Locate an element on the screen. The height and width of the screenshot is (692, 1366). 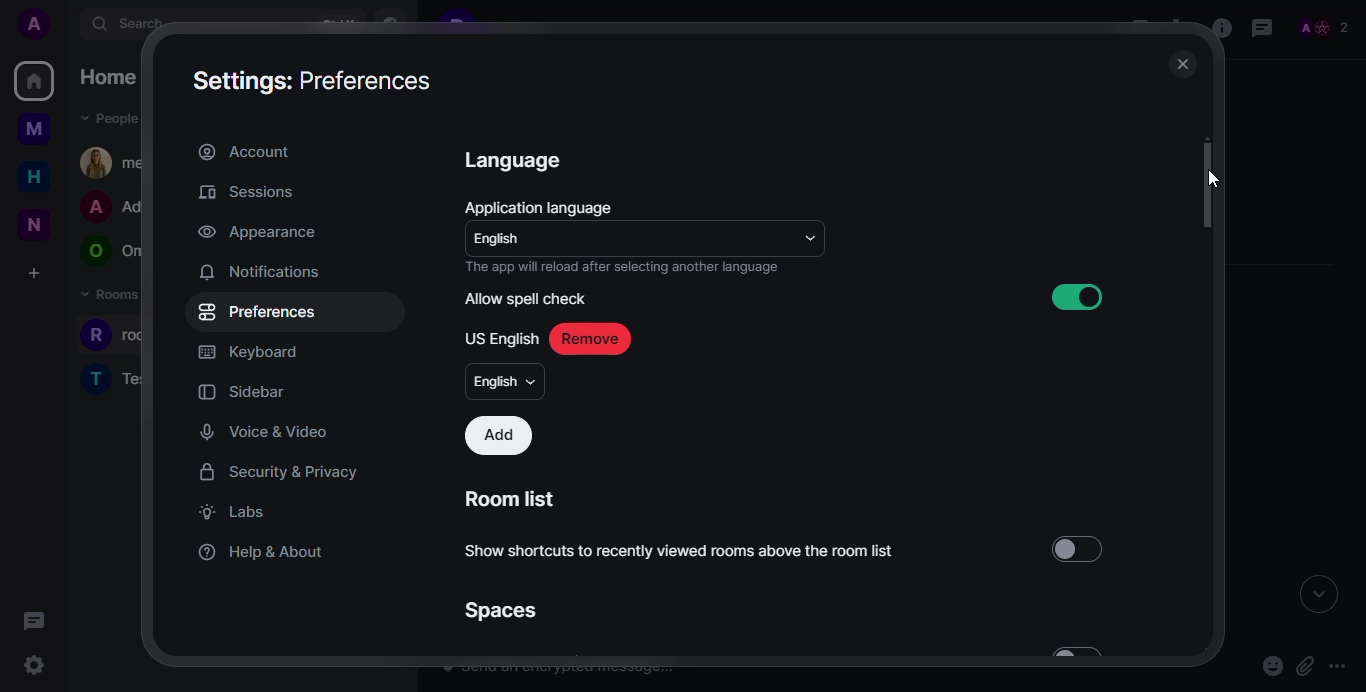
people room is located at coordinates (112, 252).